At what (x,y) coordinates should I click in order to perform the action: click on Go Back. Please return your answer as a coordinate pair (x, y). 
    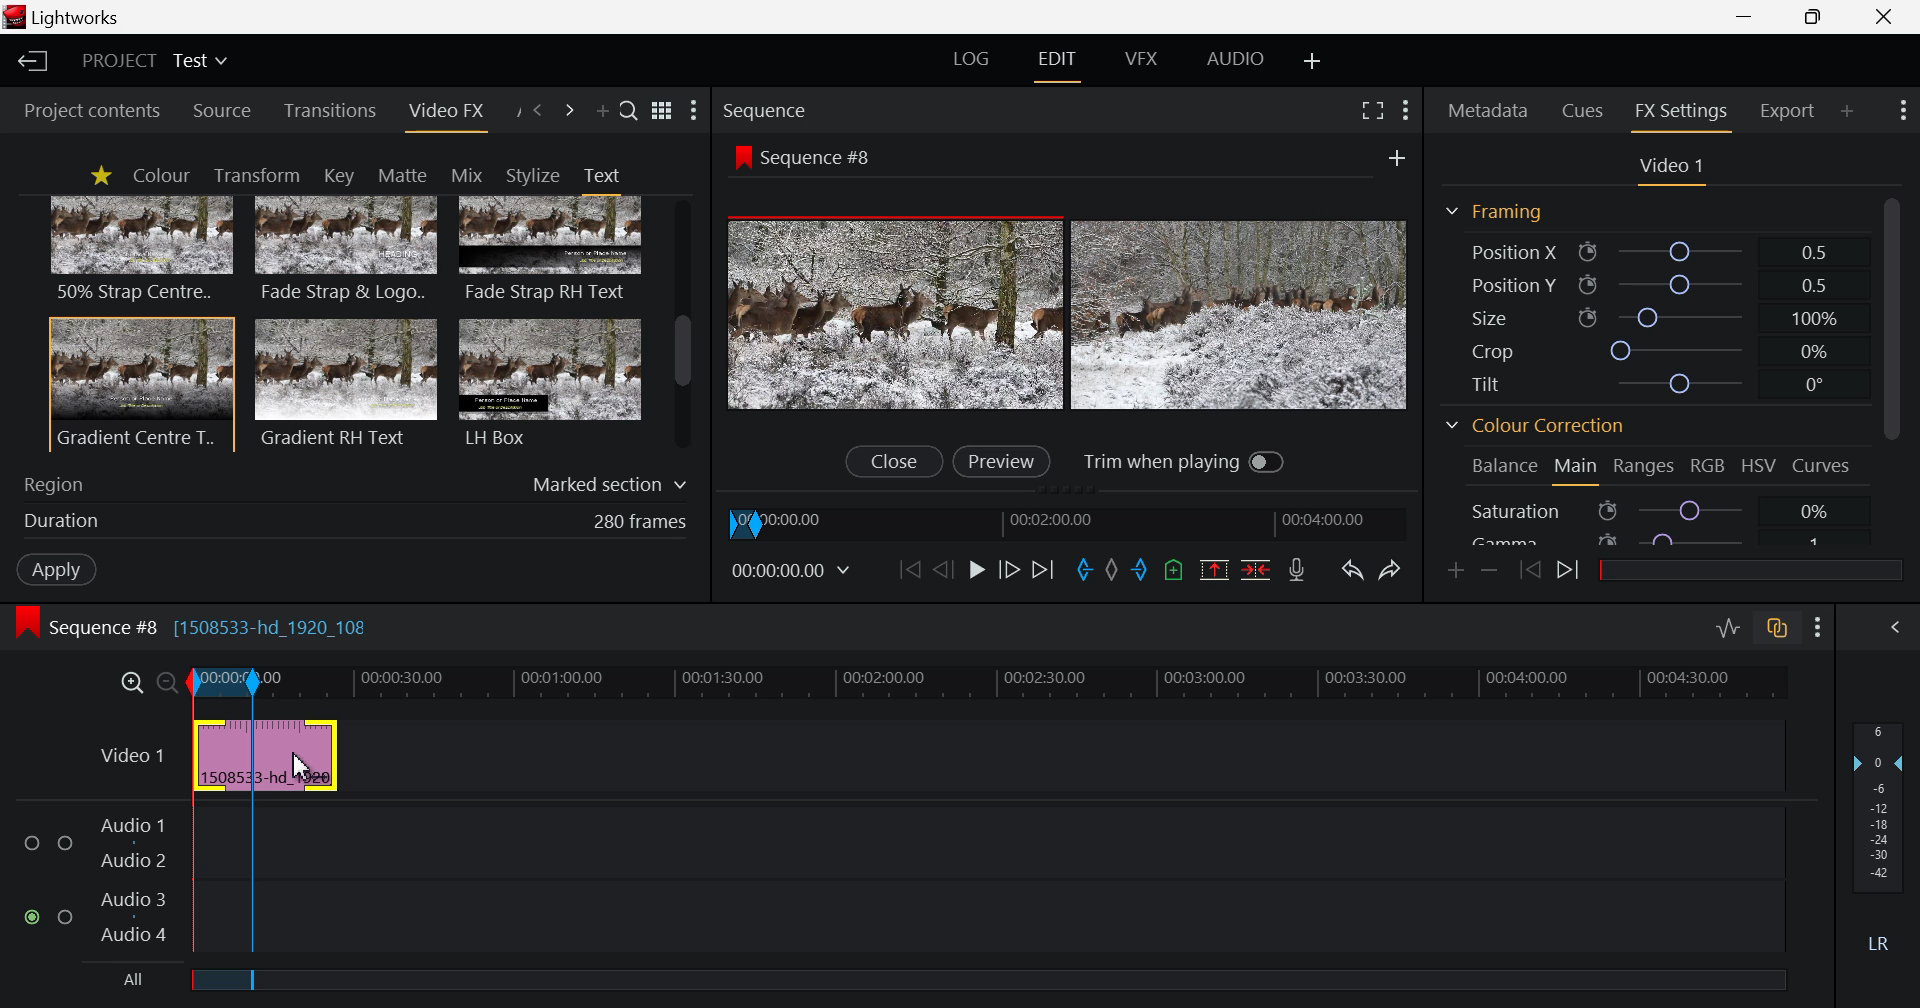
    Looking at the image, I should click on (943, 569).